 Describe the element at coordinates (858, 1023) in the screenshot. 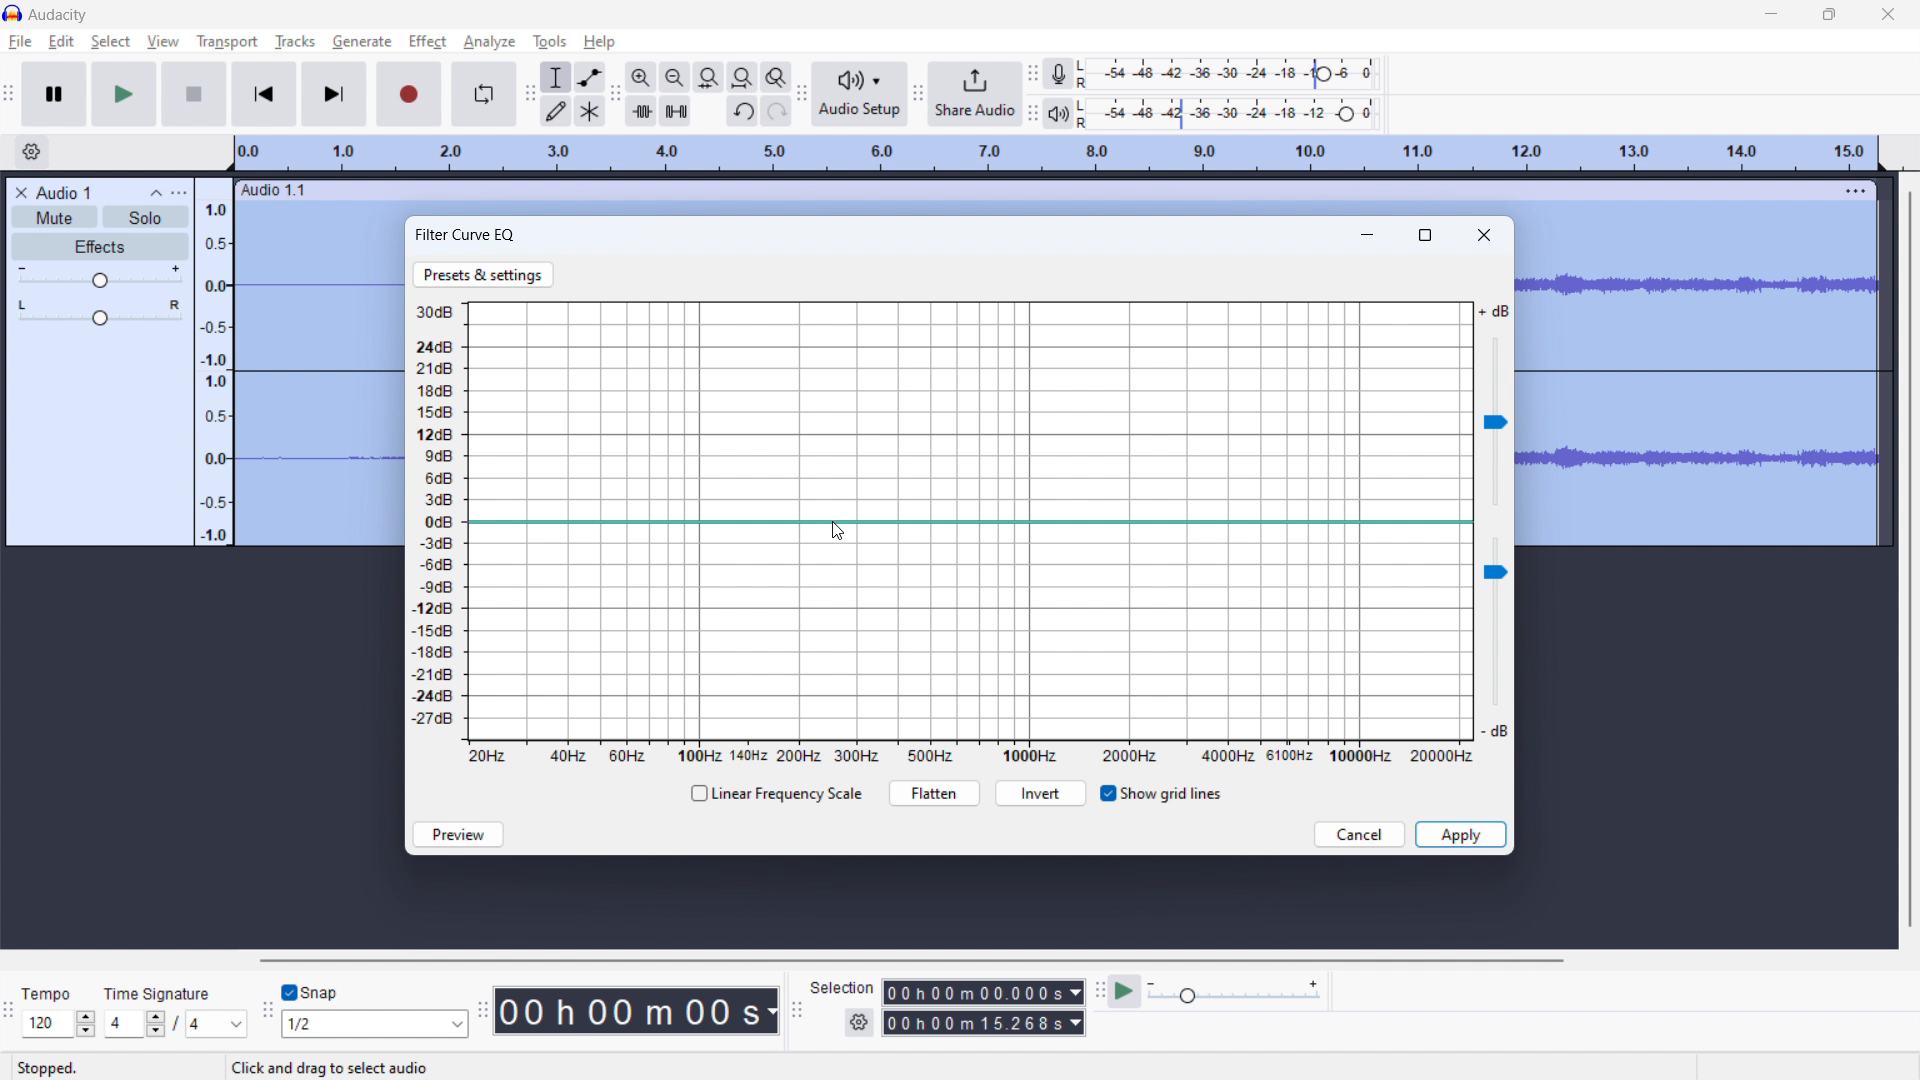

I see `settings` at that location.